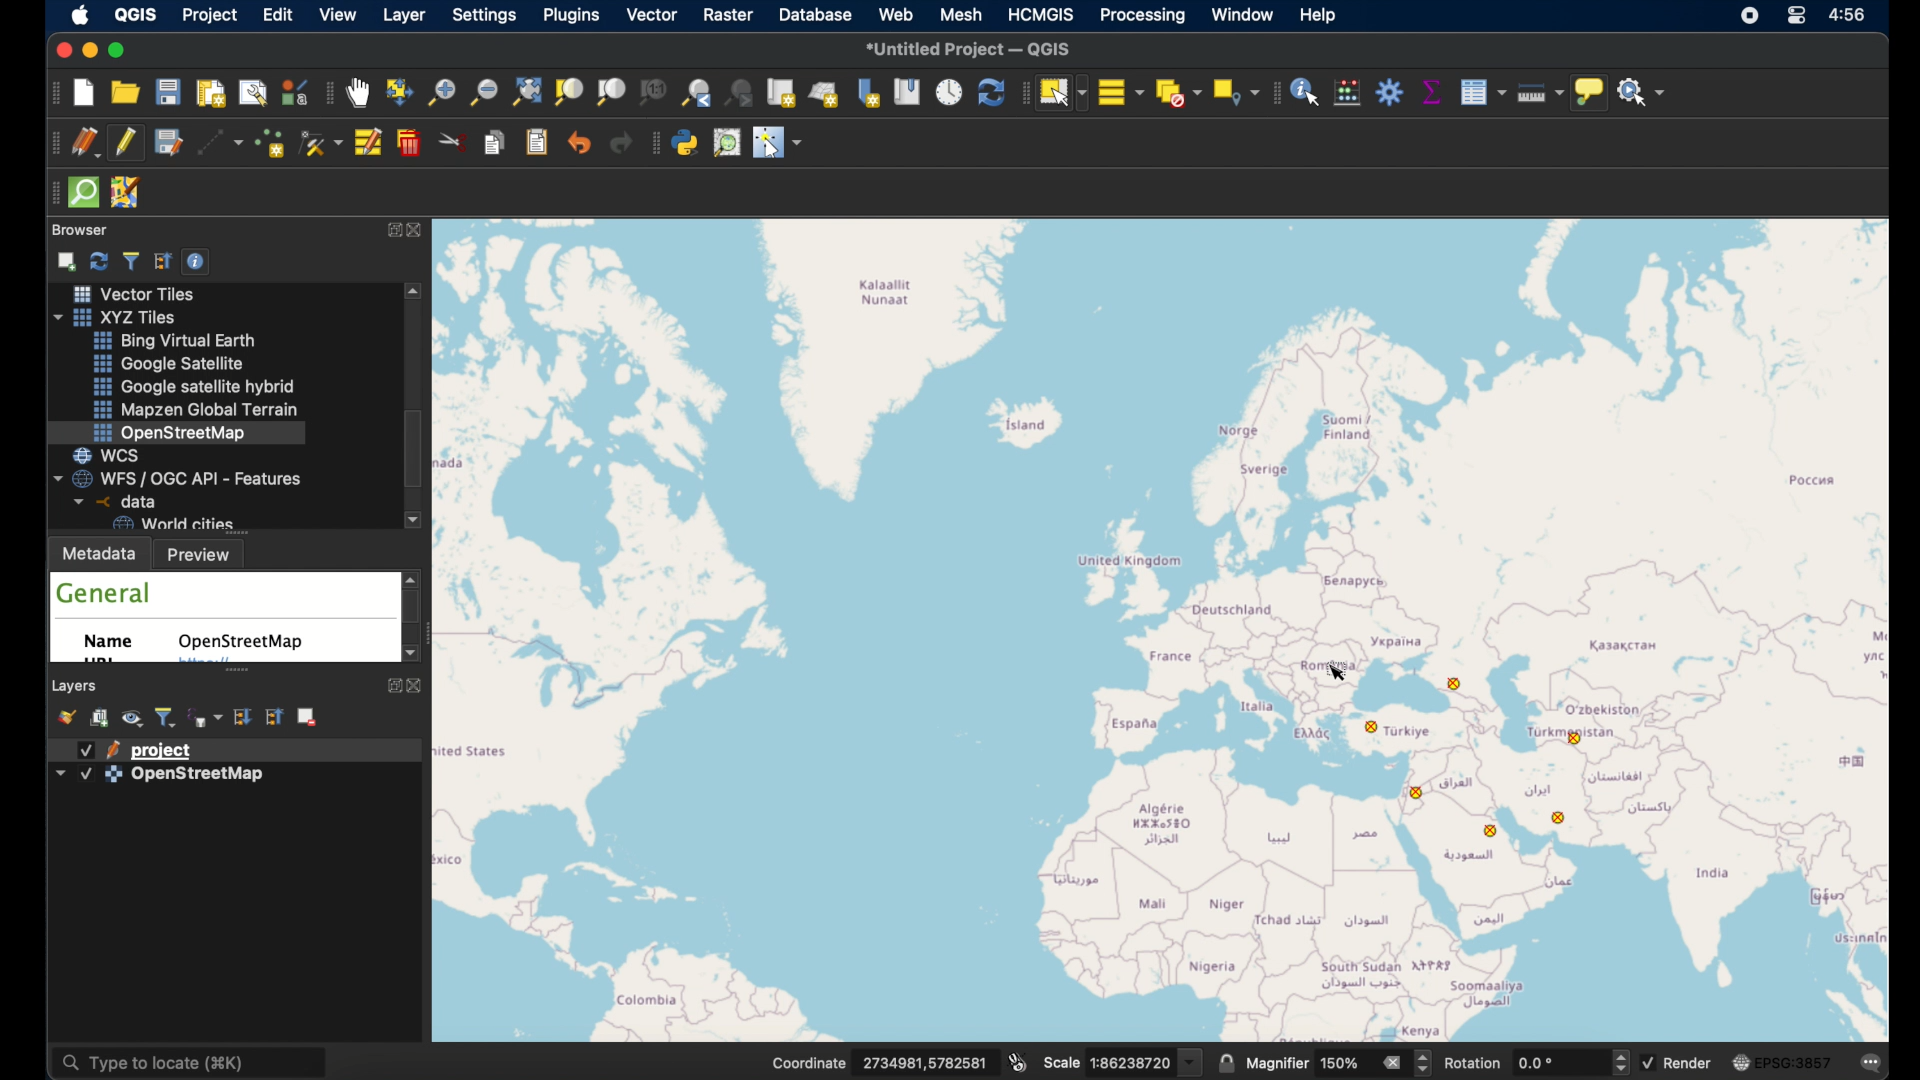 This screenshot has height=1080, width=1920. Describe the element at coordinates (1348, 92) in the screenshot. I see `open field calculator` at that location.